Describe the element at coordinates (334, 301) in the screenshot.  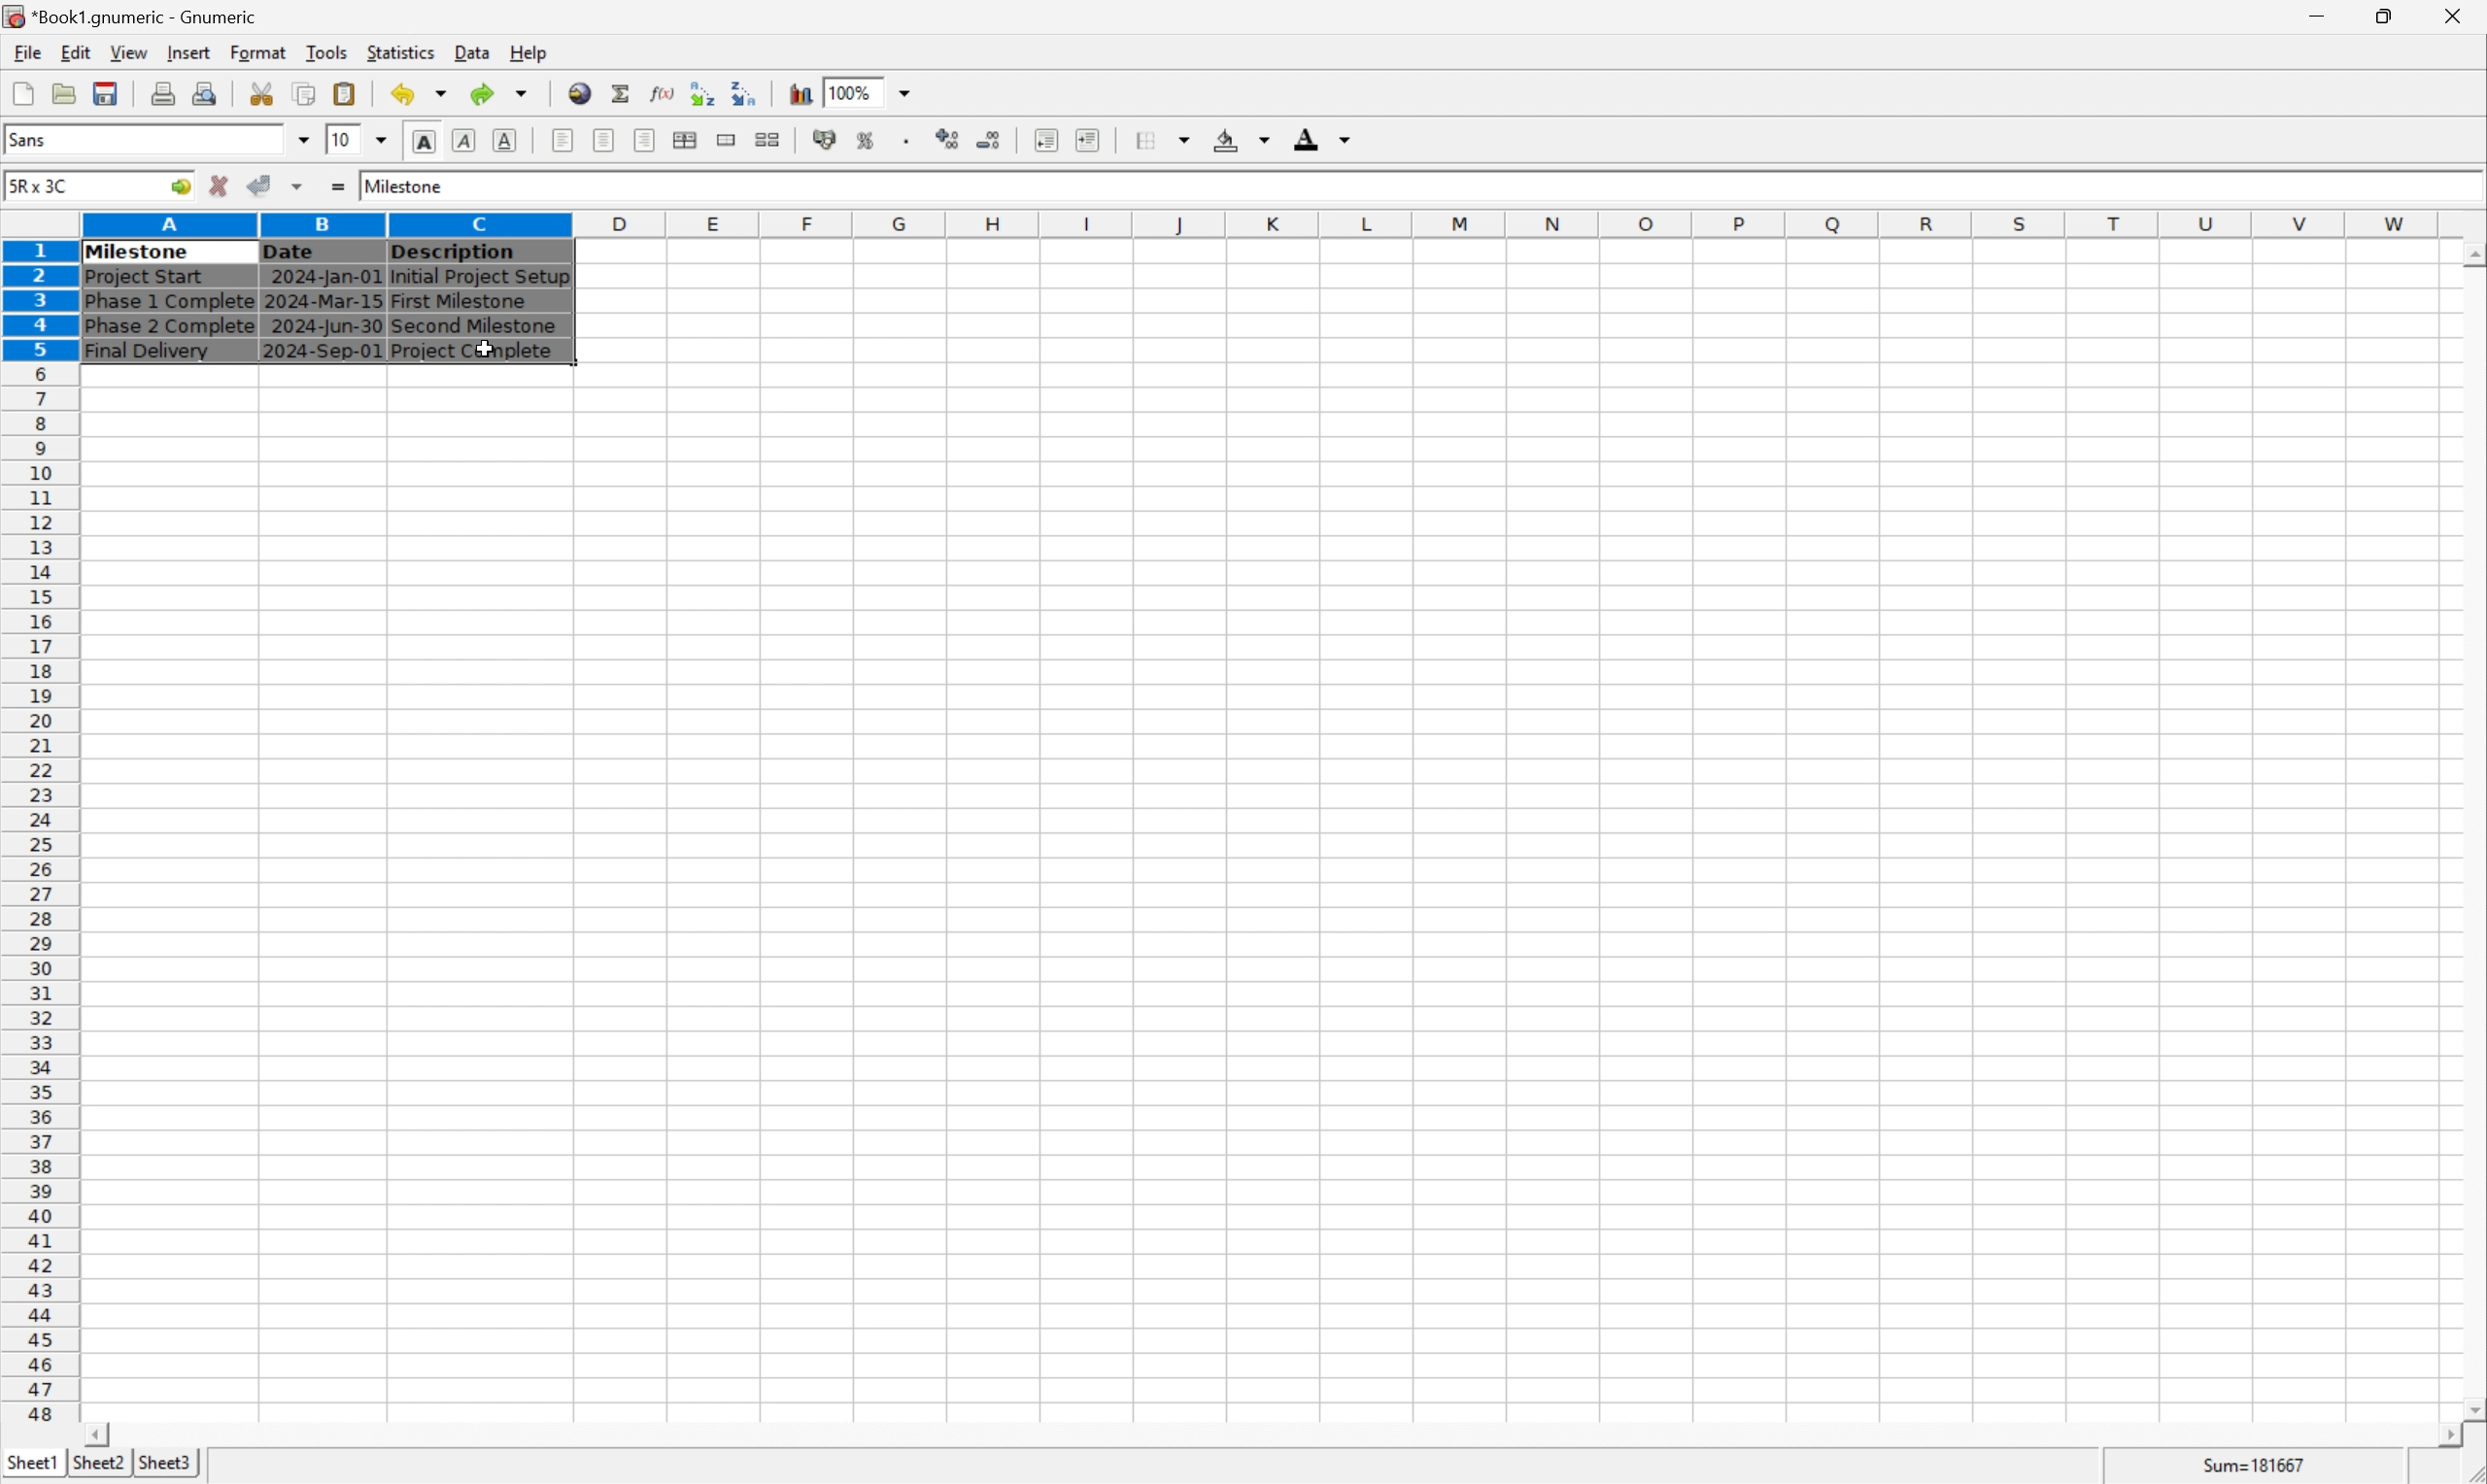
I see `Table` at that location.